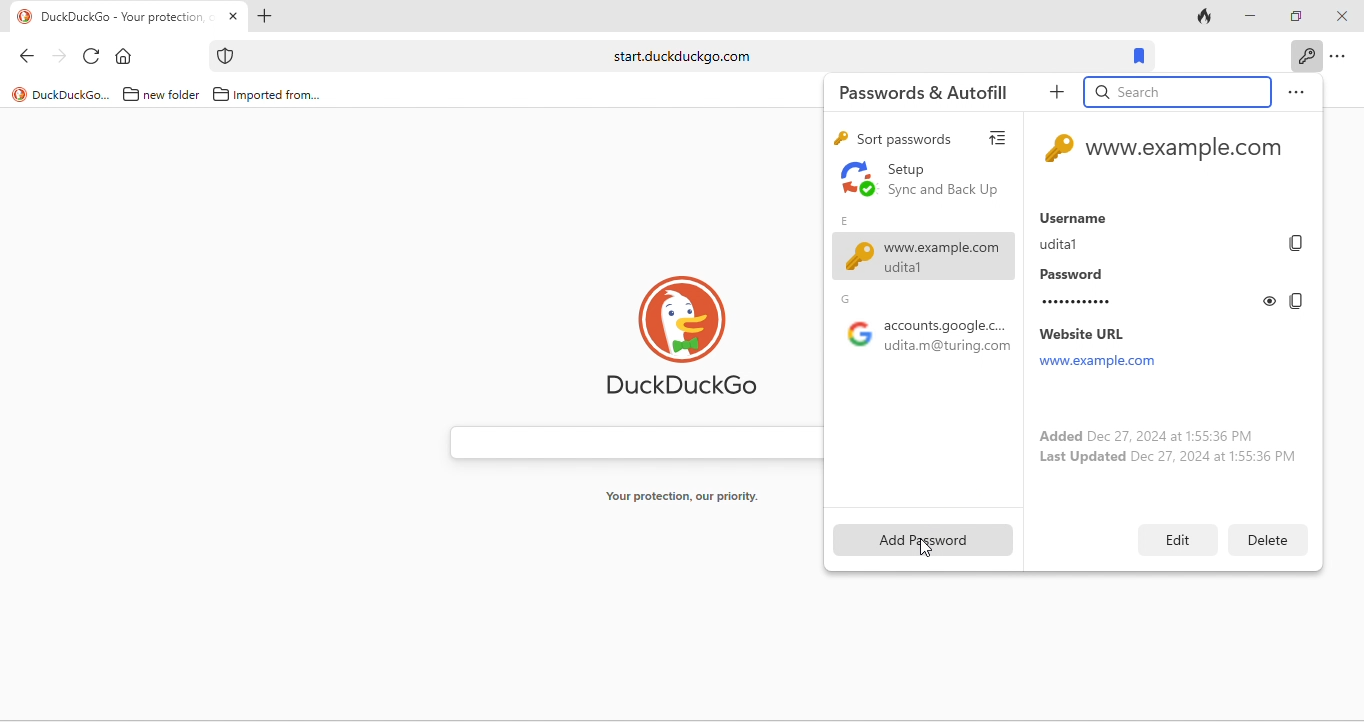 The image size is (1364, 722). What do you see at coordinates (227, 56) in the screenshot?
I see `icon` at bounding box center [227, 56].